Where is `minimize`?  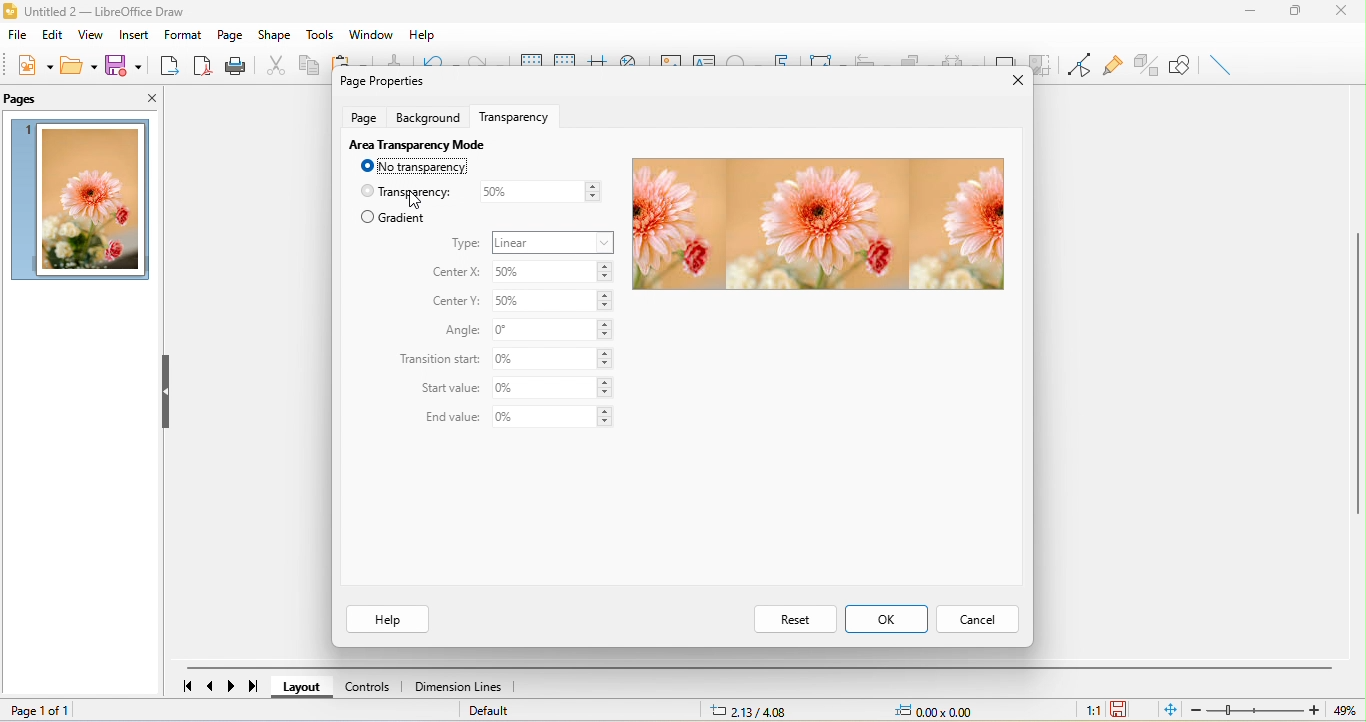
minimize is located at coordinates (1258, 13).